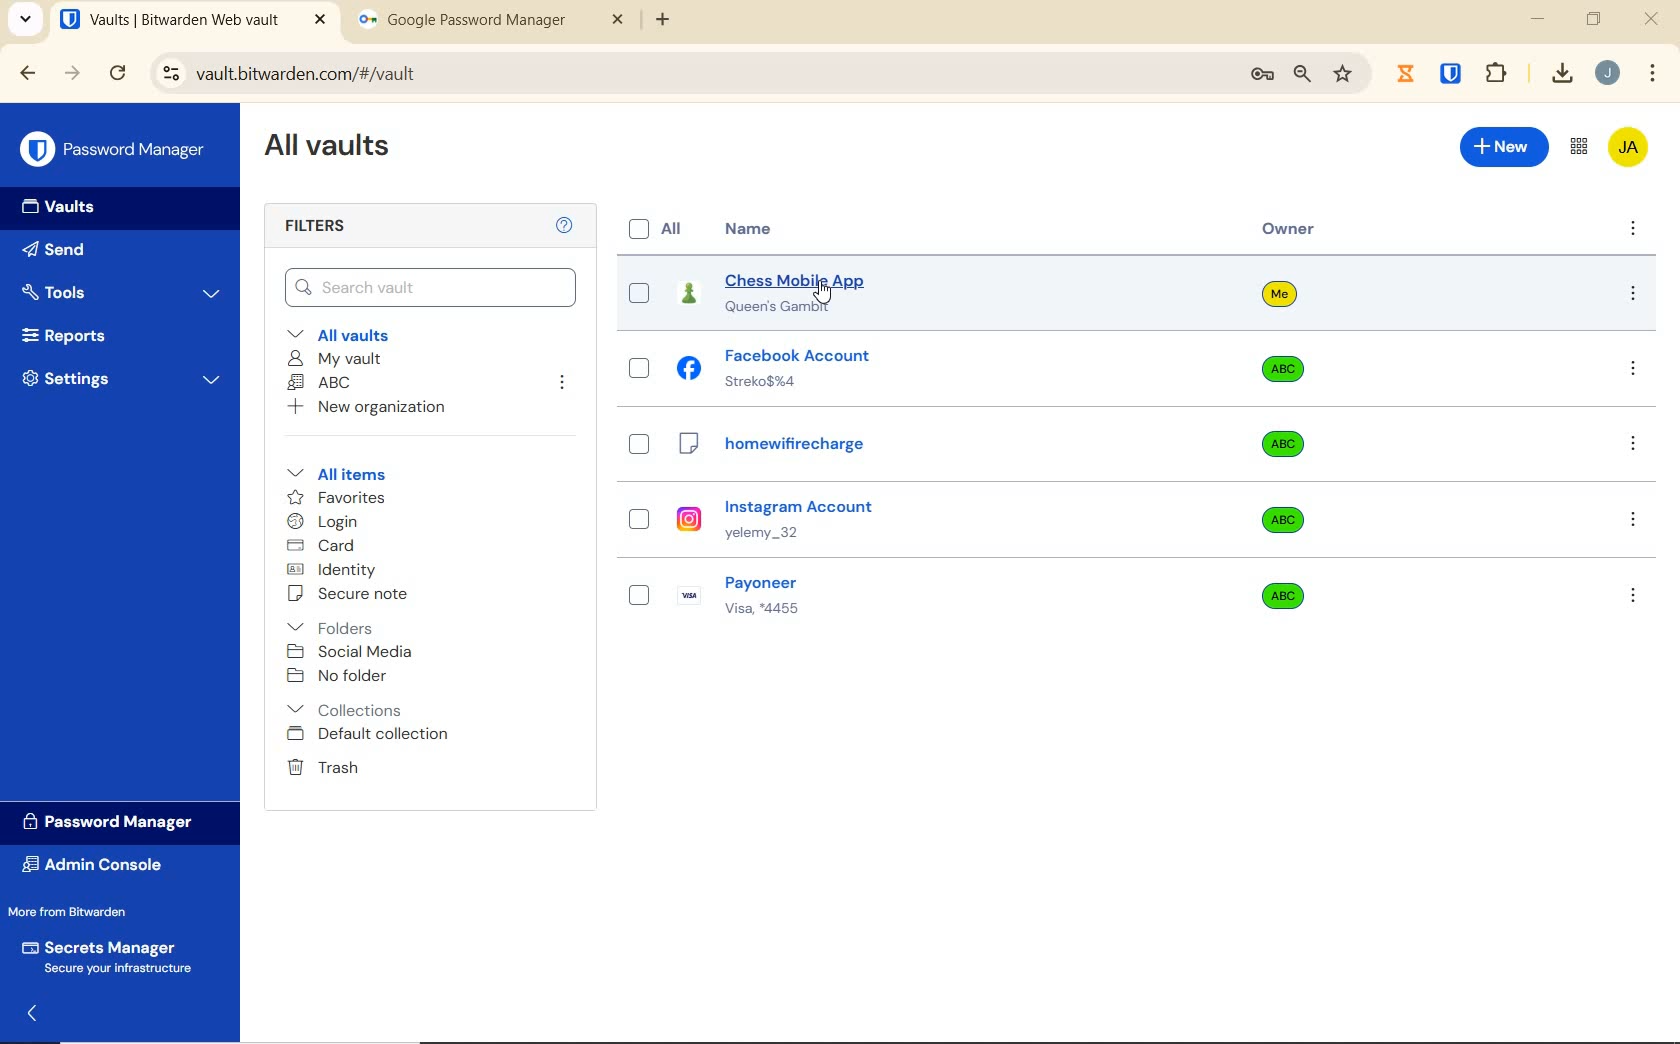 Image resolution: width=1680 pixels, height=1044 pixels. I want to click on No folder, so click(340, 676).